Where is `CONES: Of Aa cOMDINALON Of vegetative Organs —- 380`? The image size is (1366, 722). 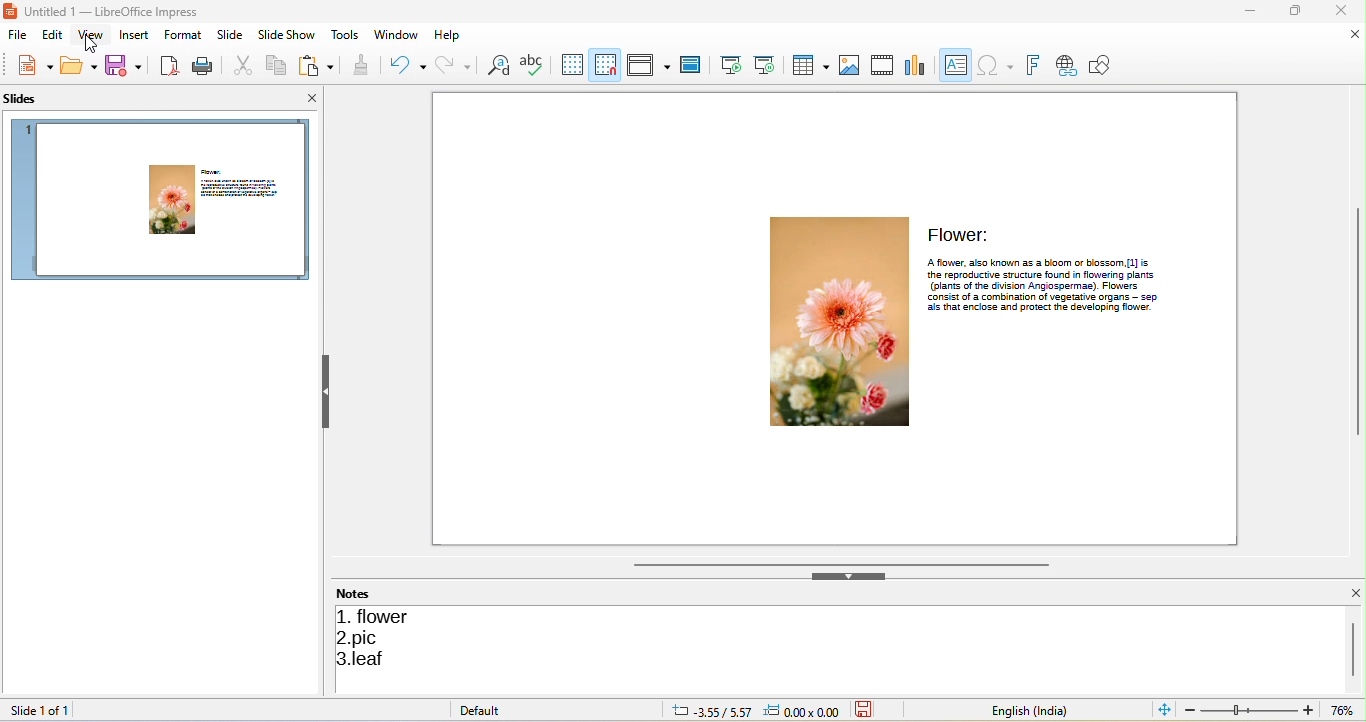 CONES: Of Aa cOMDINALON Of vegetative Organs —- 380 is located at coordinates (1041, 297).